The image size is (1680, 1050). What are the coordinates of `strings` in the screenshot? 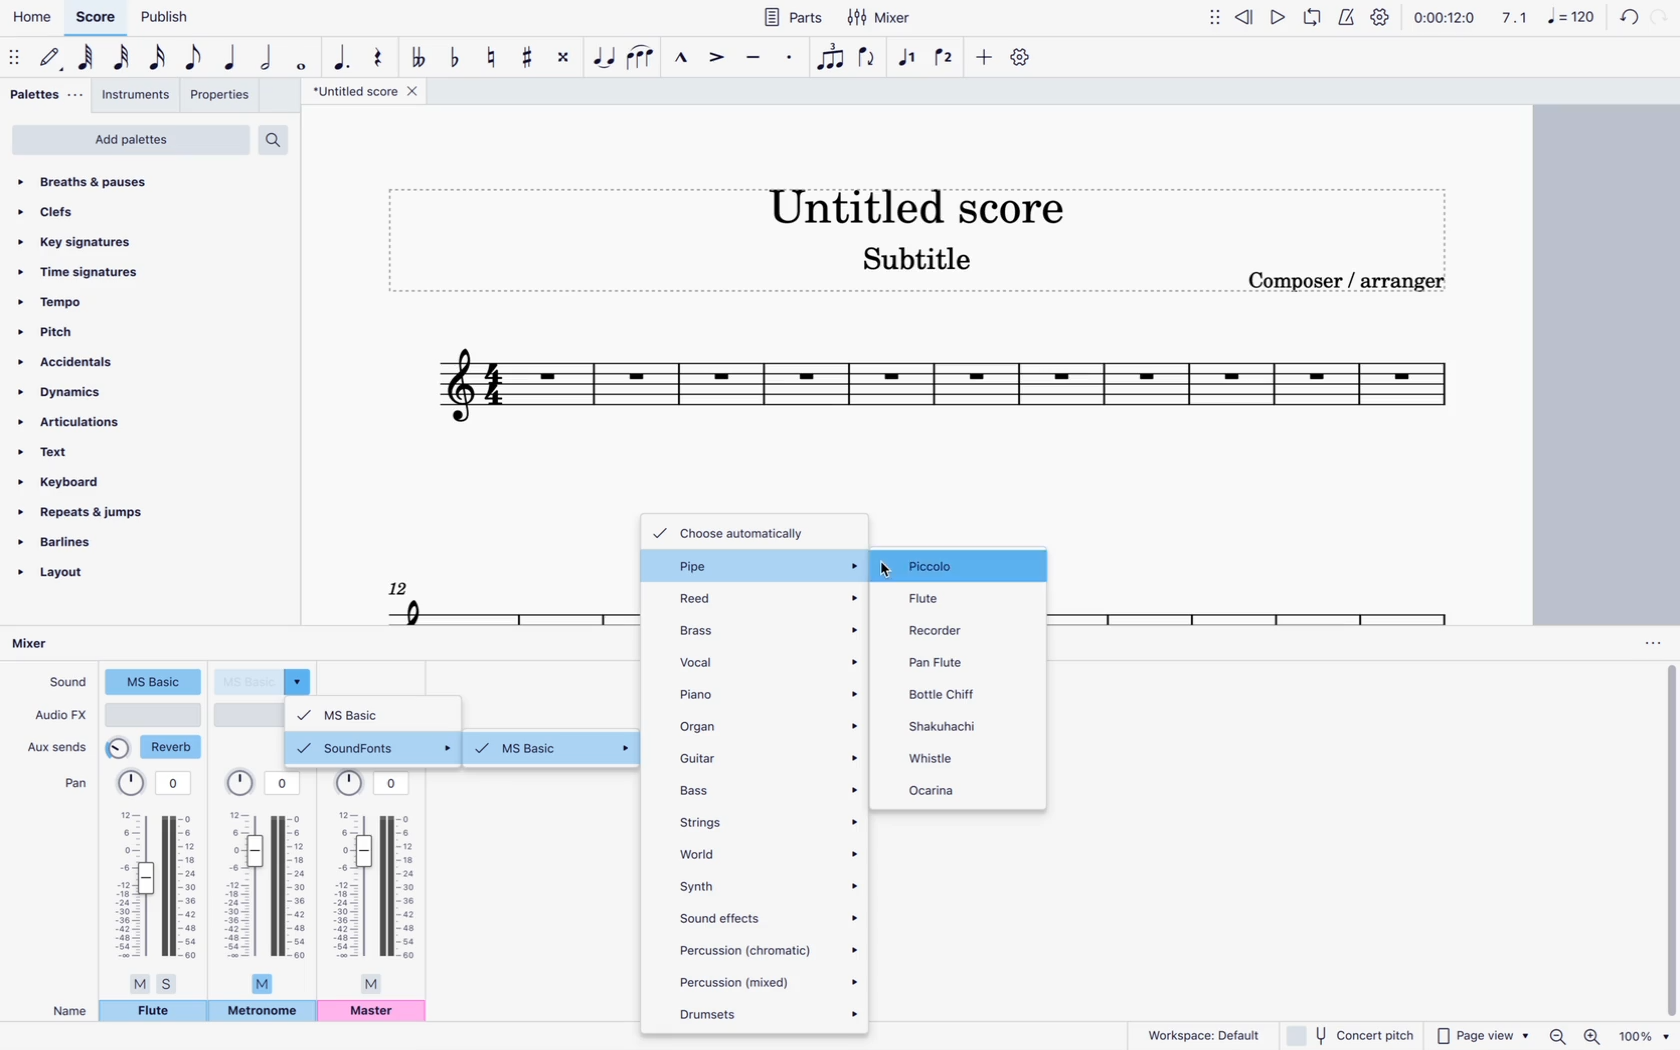 It's located at (766, 818).